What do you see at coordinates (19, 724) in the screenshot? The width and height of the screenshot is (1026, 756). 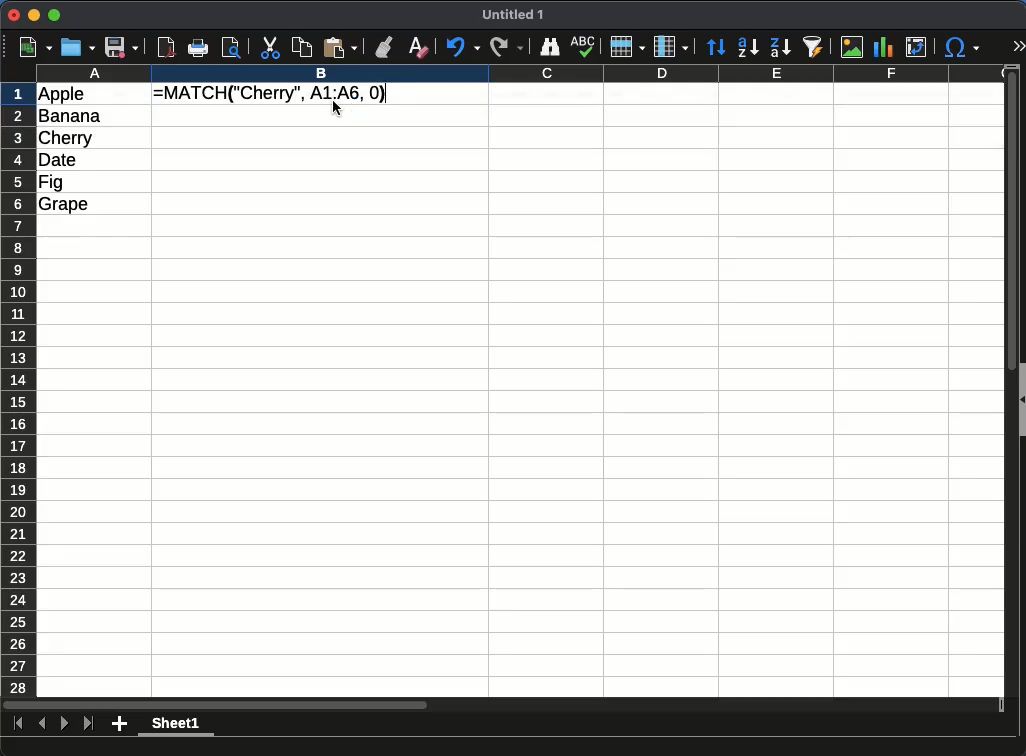 I see `first sheet` at bounding box center [19, 724].